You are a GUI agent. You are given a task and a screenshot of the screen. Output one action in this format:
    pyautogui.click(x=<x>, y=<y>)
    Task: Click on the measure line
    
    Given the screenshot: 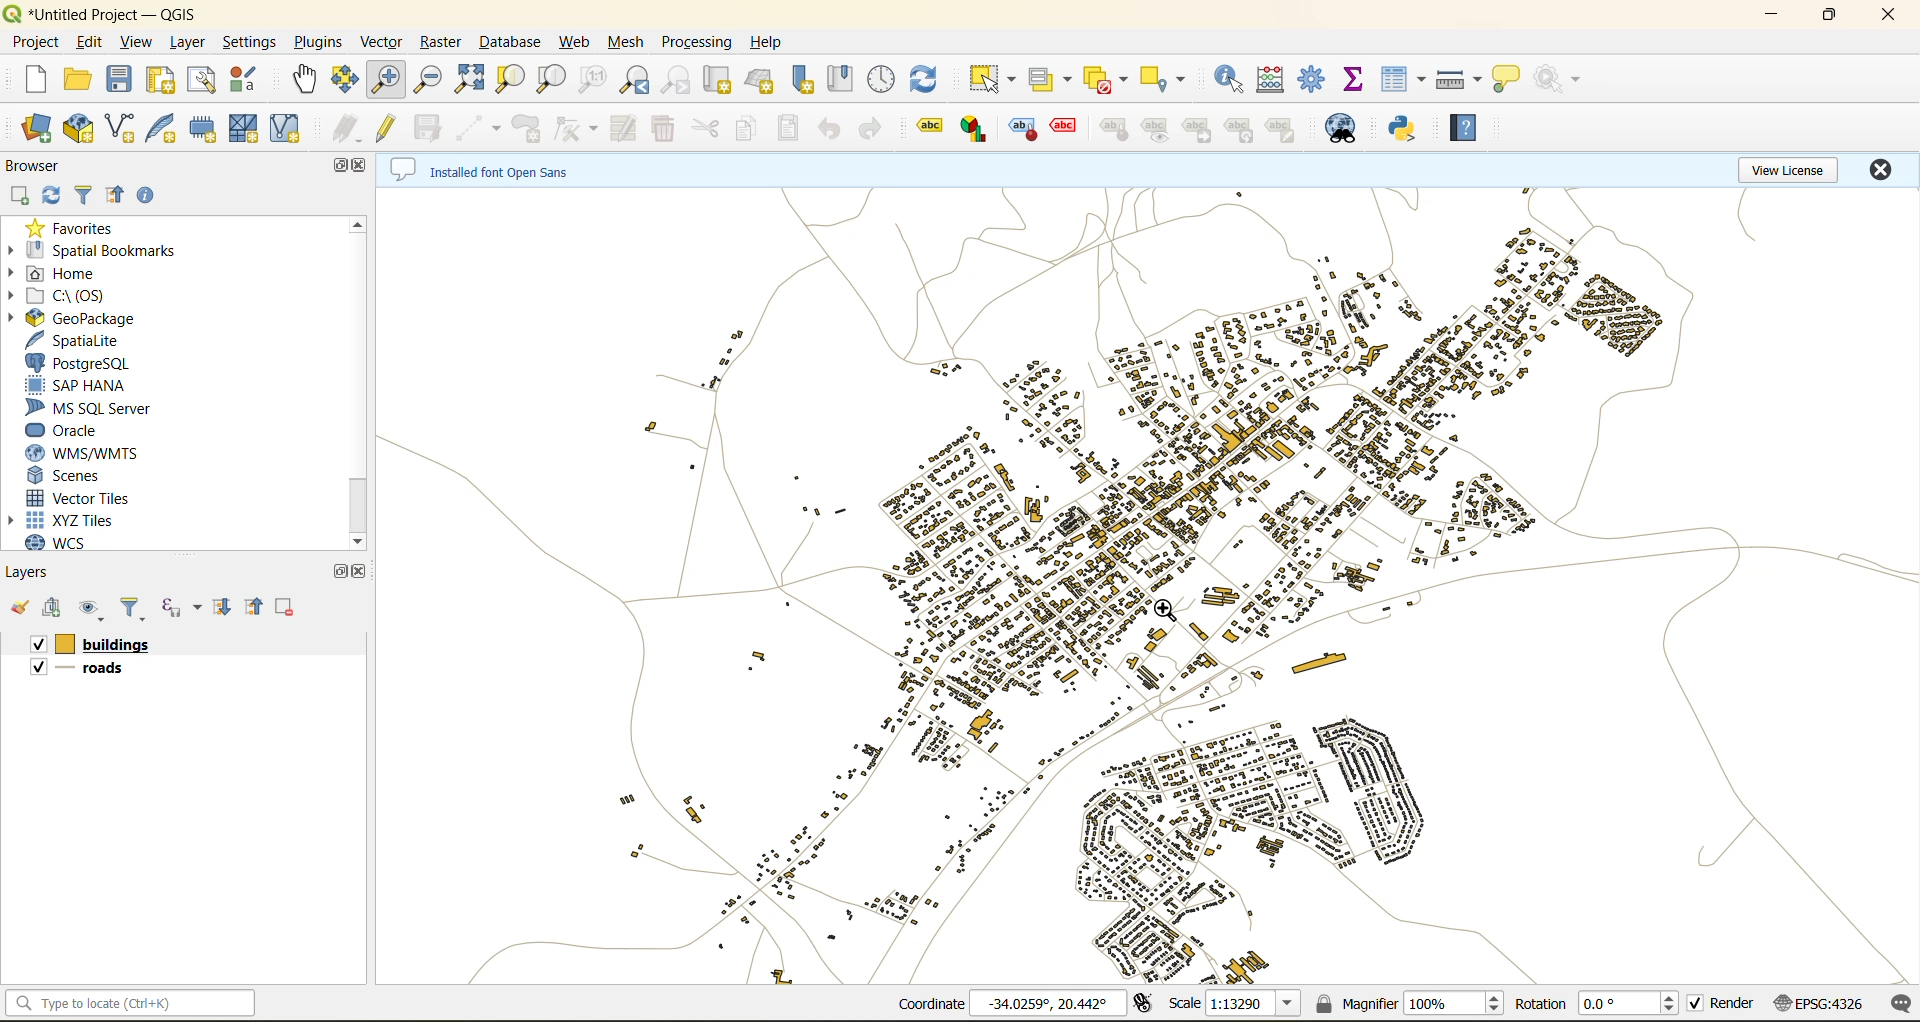 What is the action you would take?
    pyautogui.click(x=1459, y=76)
    